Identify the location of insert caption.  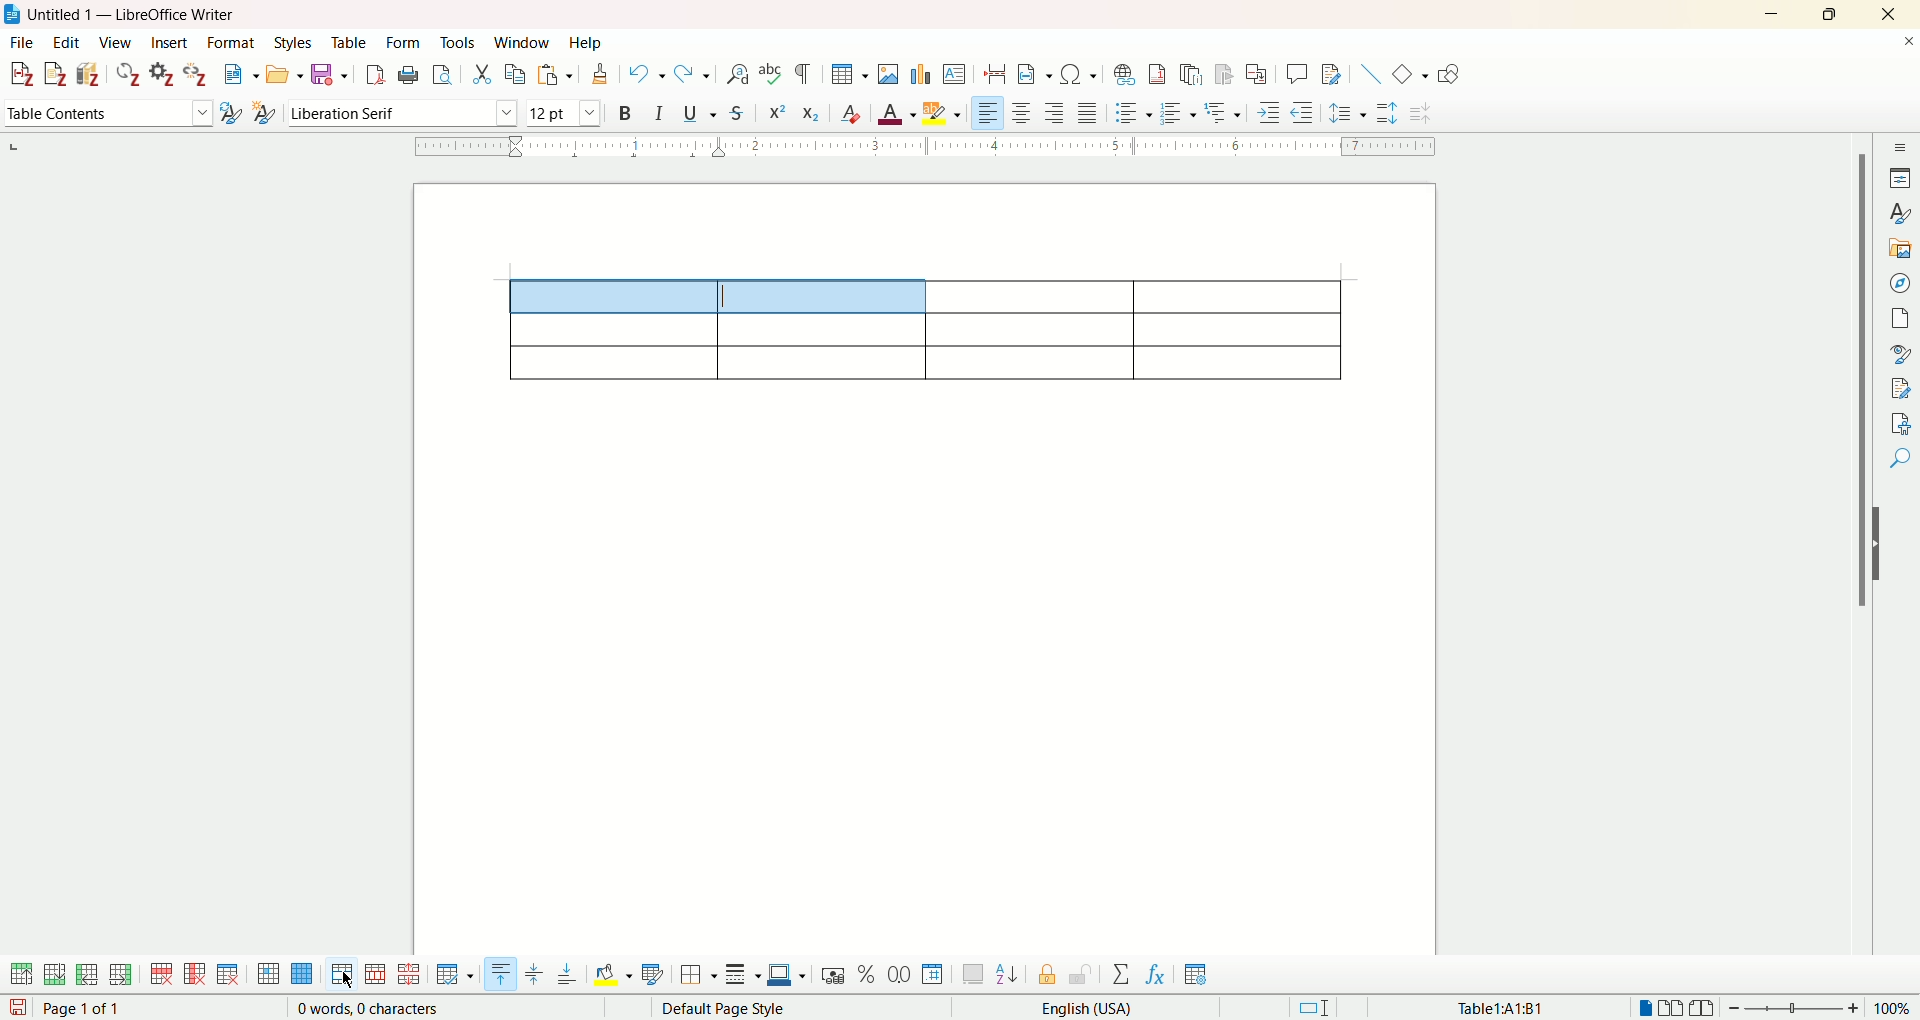
(973, 972).